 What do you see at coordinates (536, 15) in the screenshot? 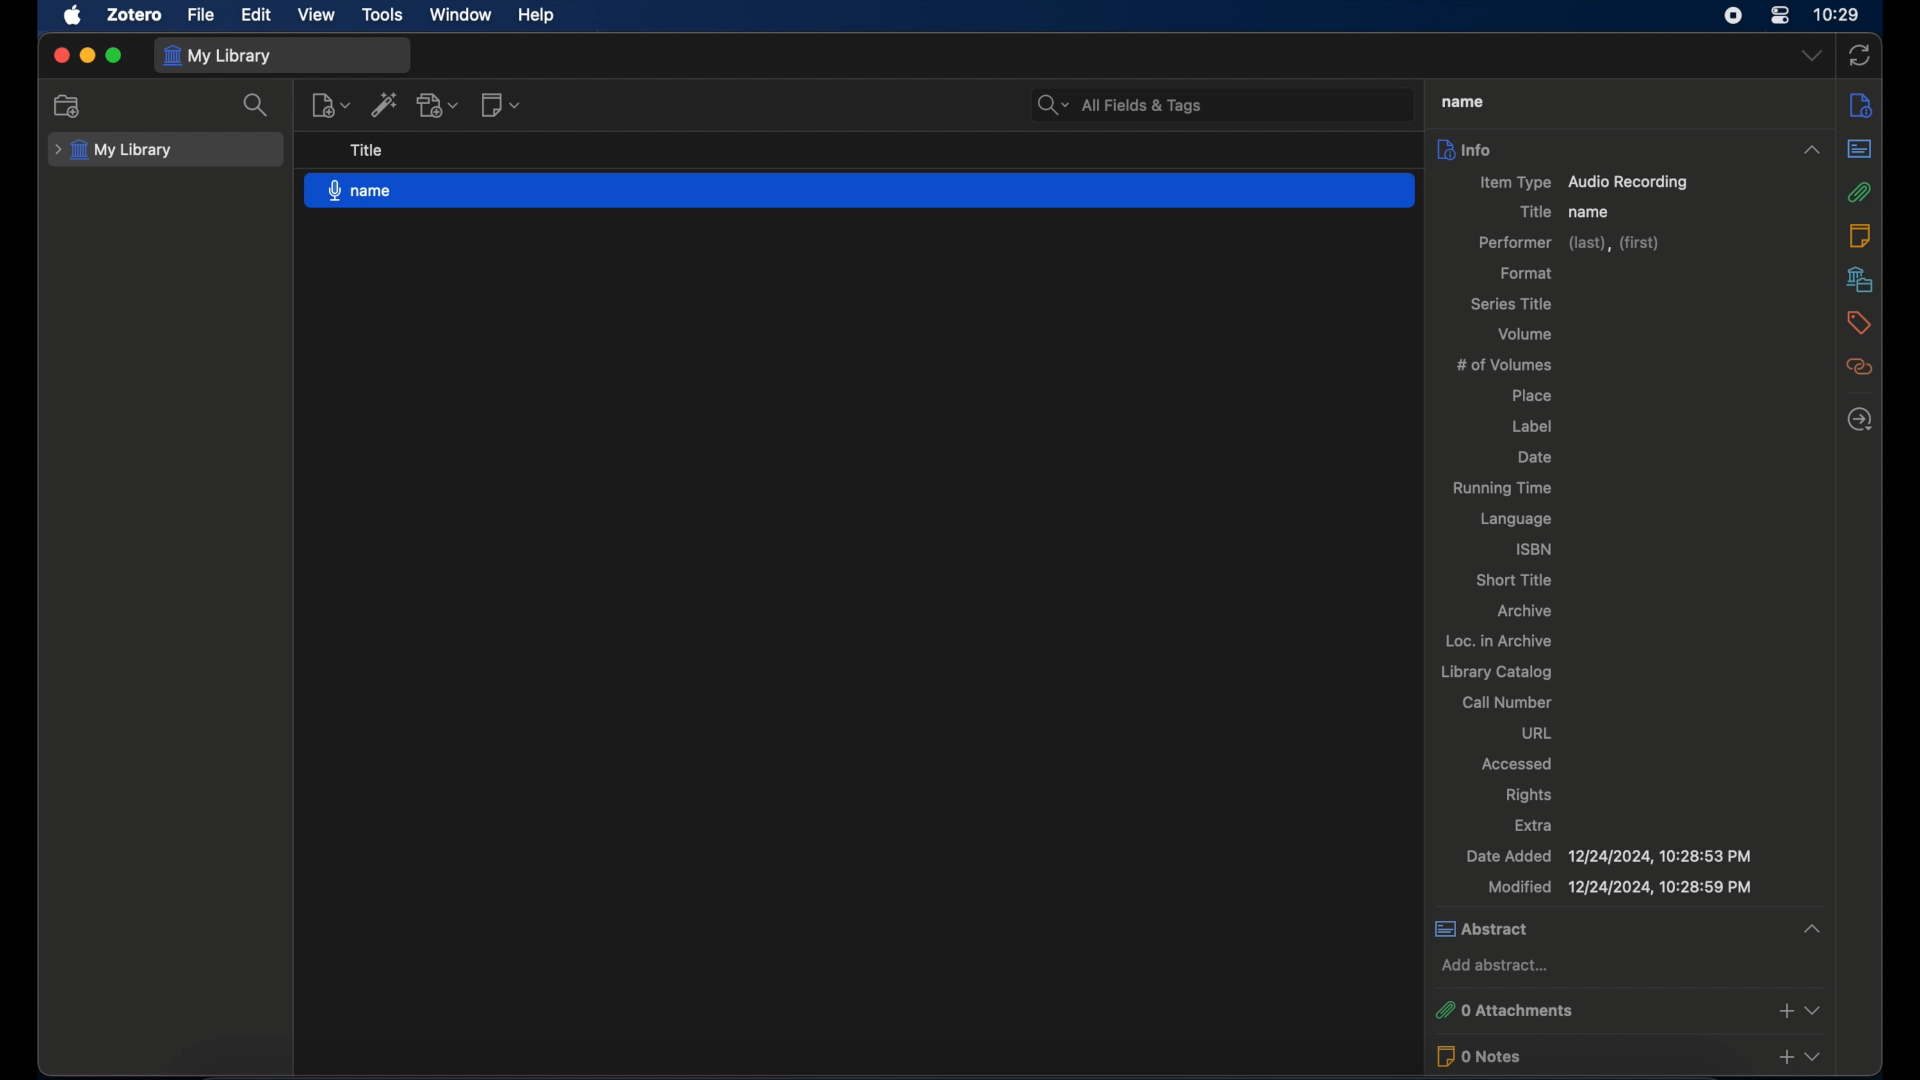
I see `help` at bounding box center [536, 15].